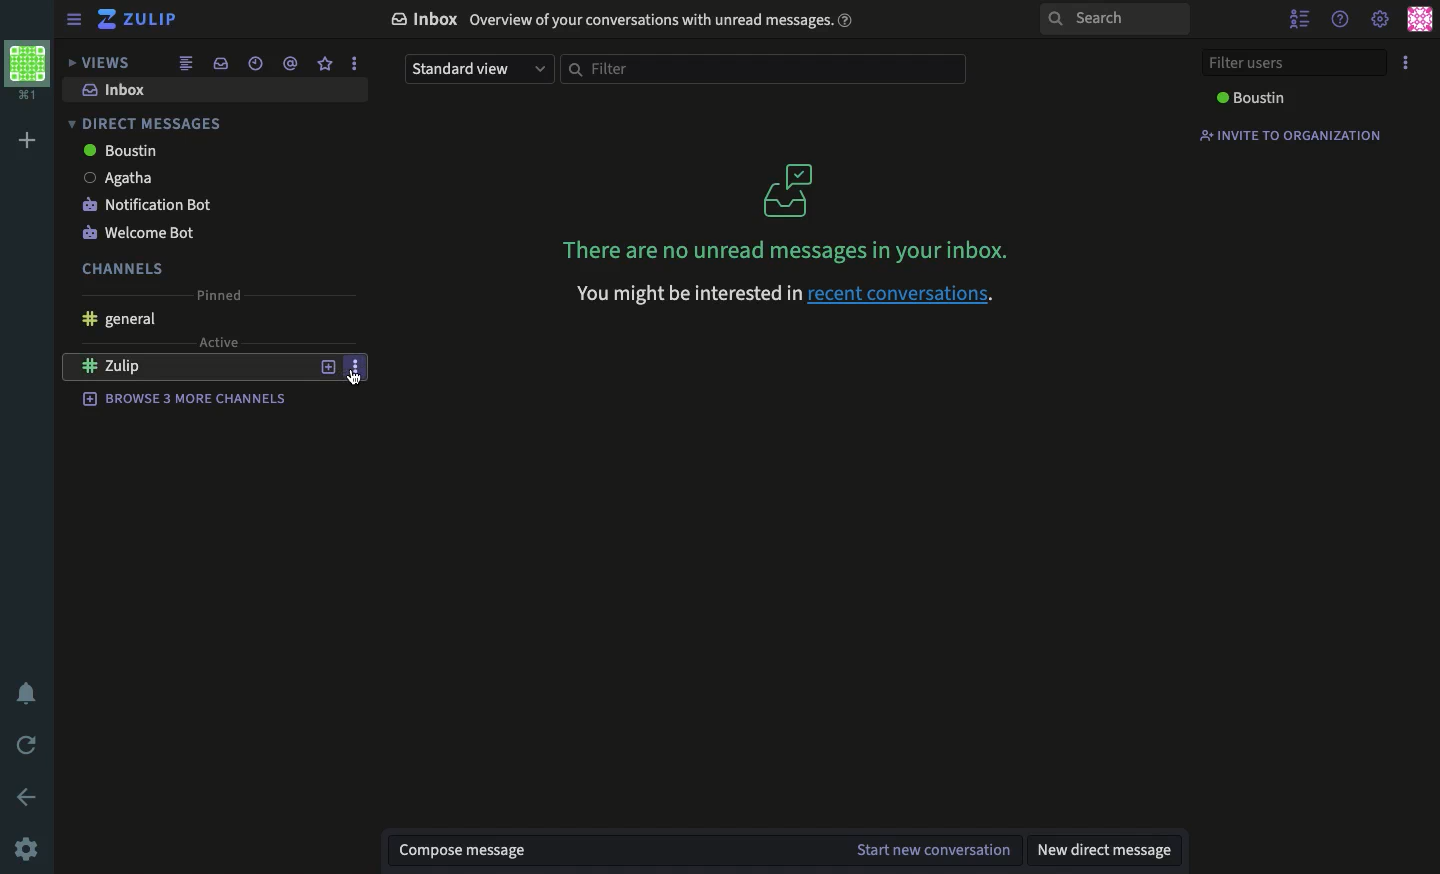 The height and width of the screenshot is (874, 1440). Describe the element at coordinates (1105, 849) in the screenshot. I see `new direct message` at that location.